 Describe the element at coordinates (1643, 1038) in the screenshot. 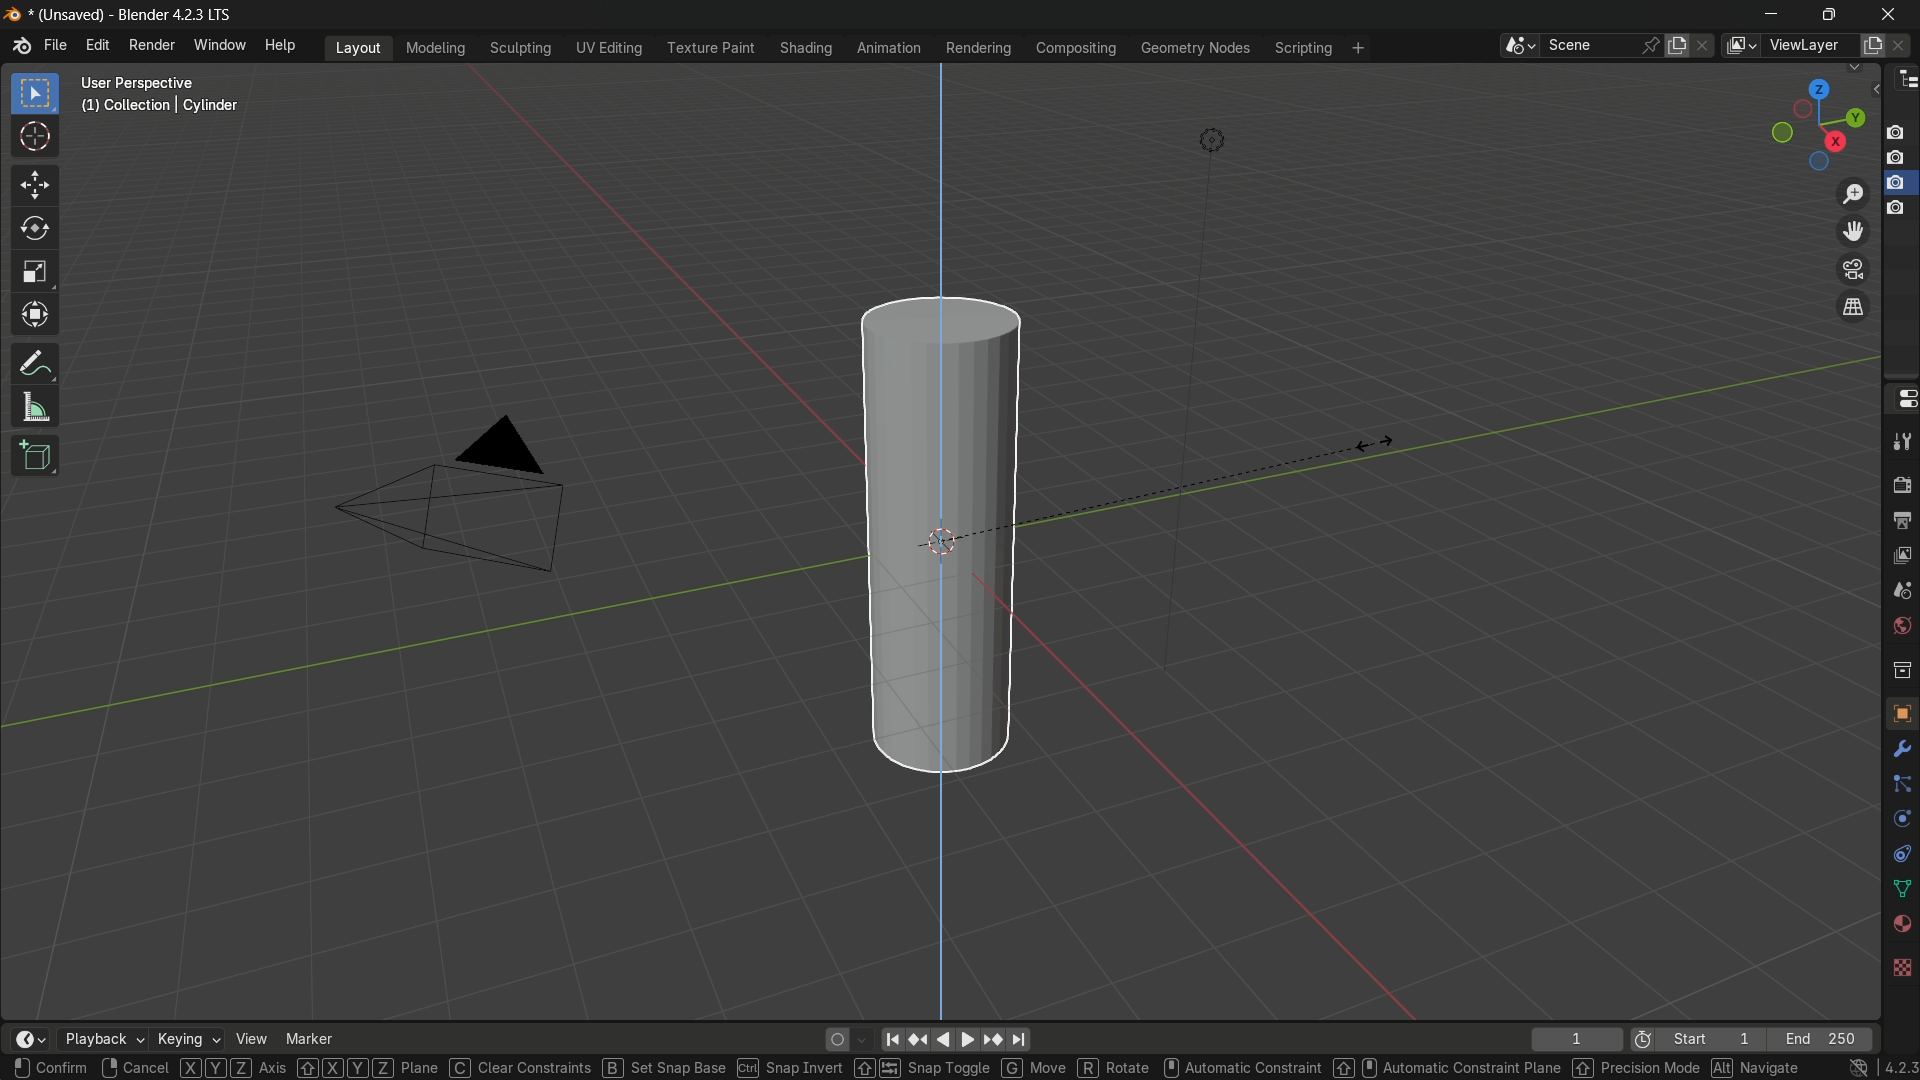

I see `icon` at that location.